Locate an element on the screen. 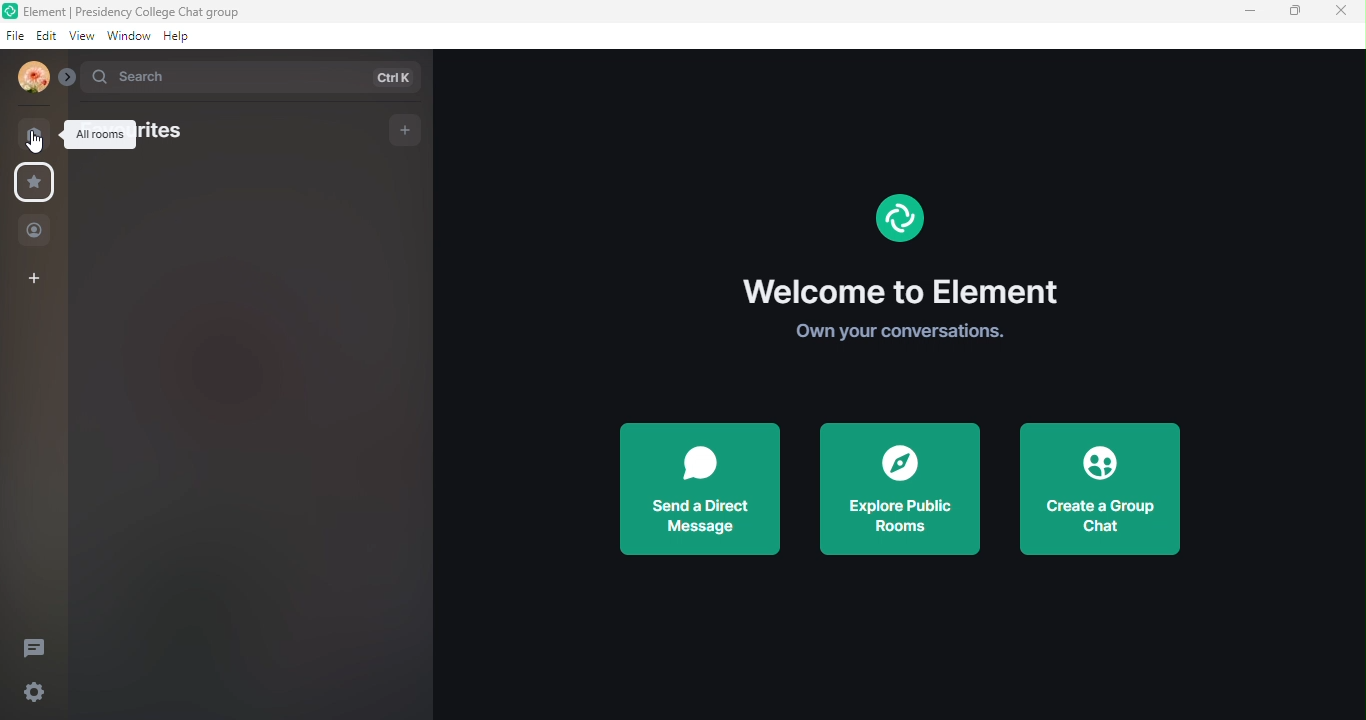 Image resolution: width=1366 pixels, height=720 pixels. create a space is located at coordinates (41, 278).